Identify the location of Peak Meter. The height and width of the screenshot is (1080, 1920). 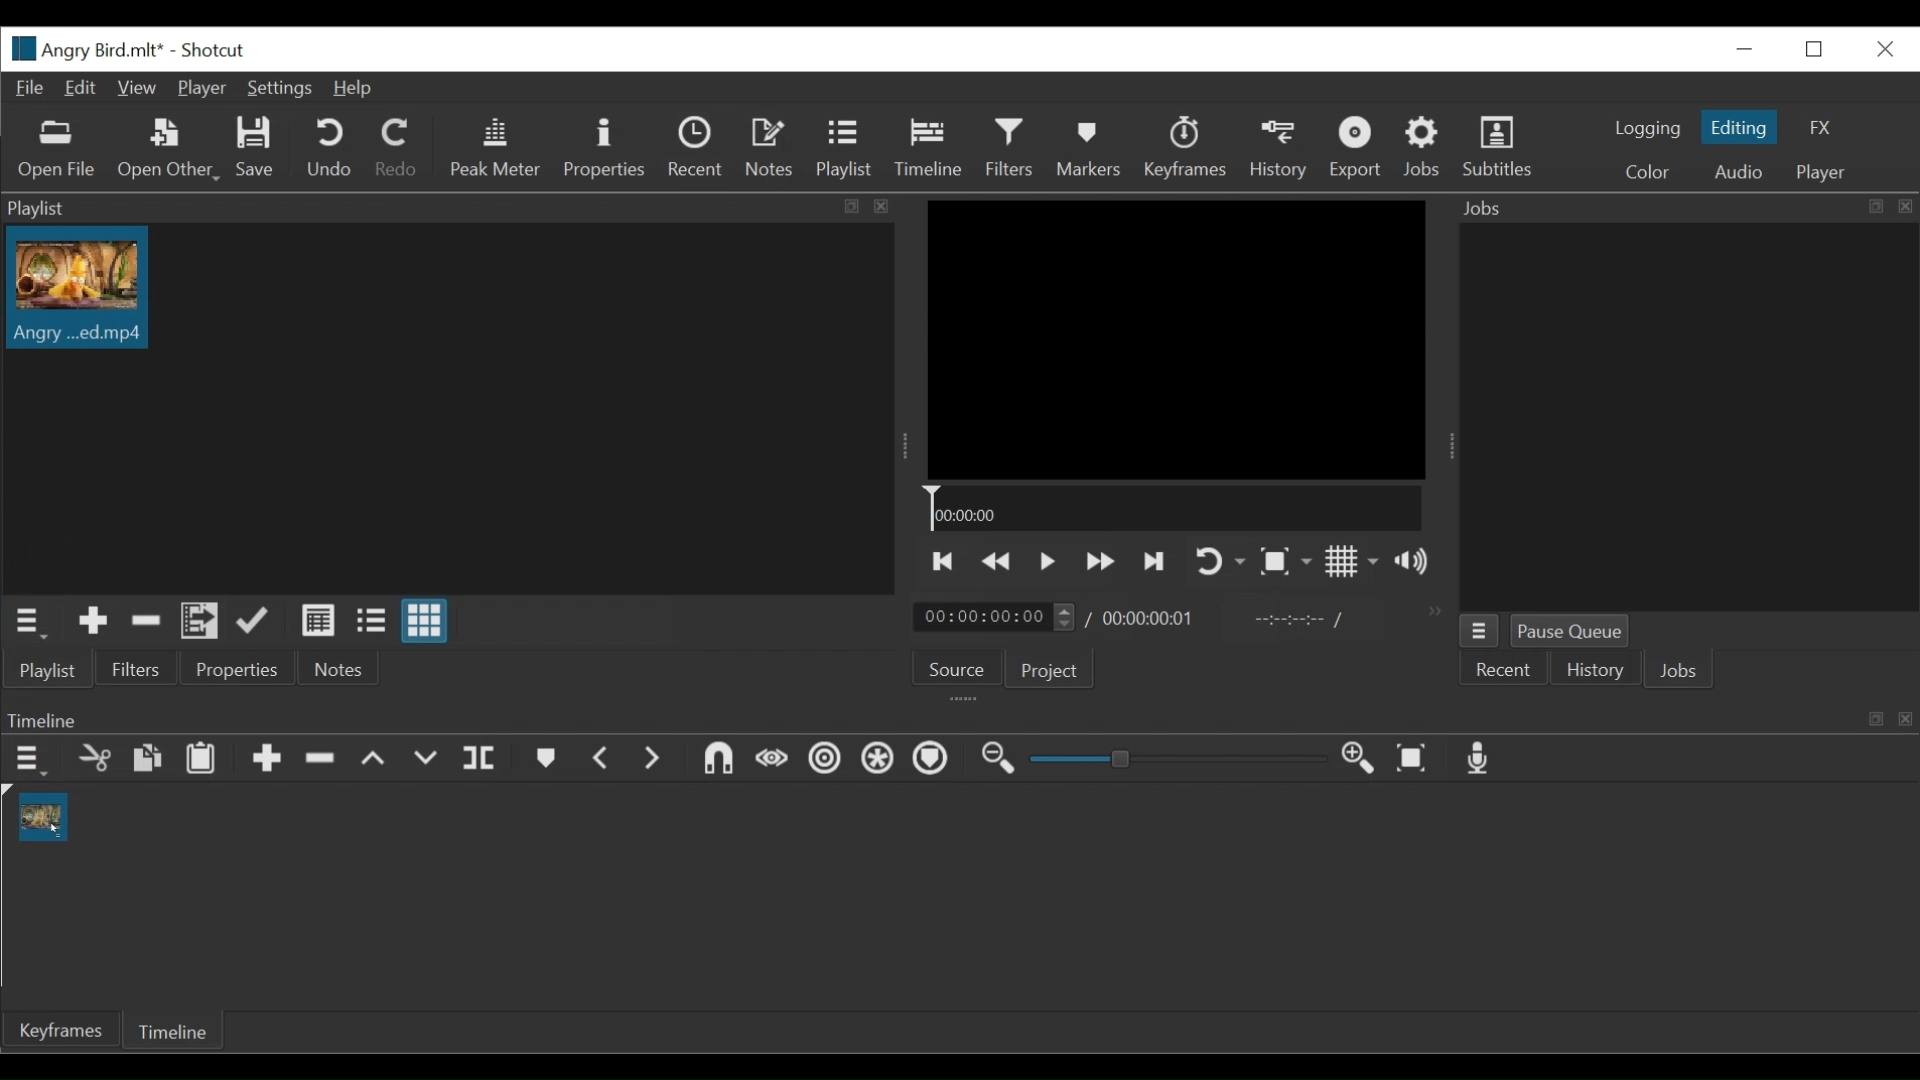
(496, 150).